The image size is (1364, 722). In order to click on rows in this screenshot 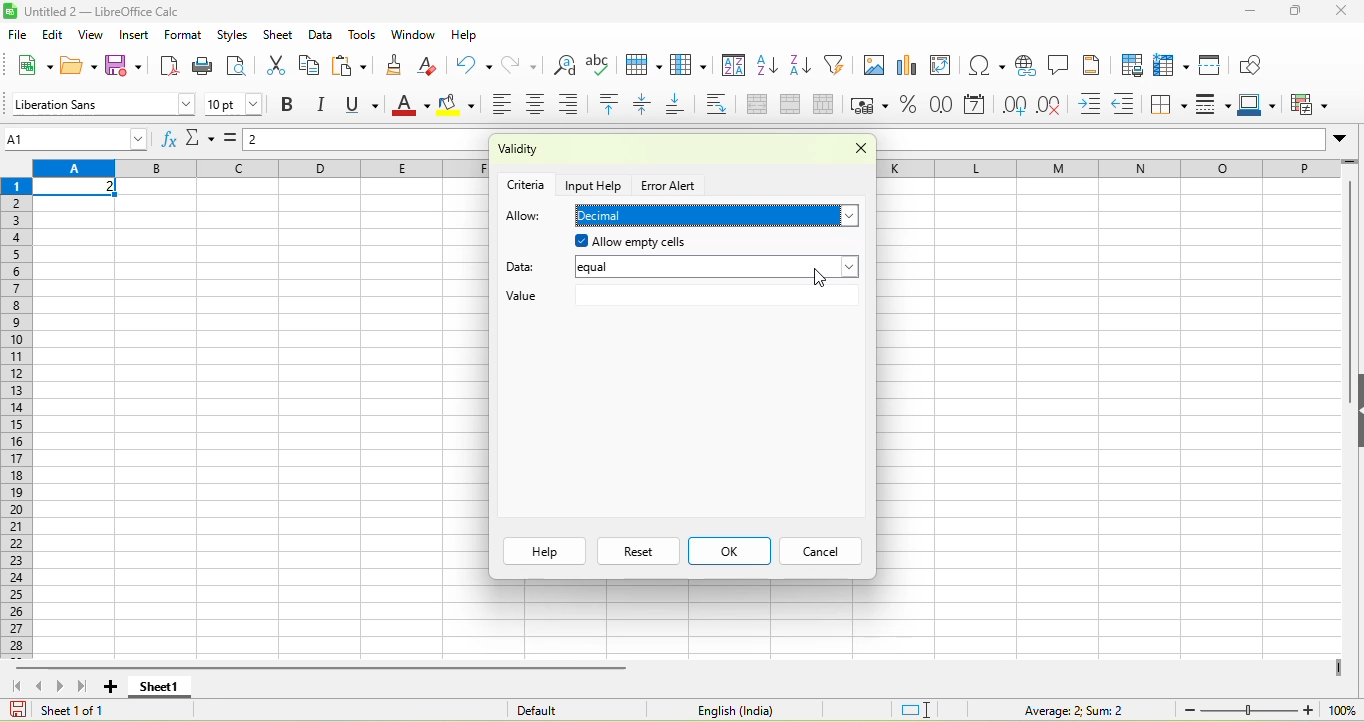, I will do `click(19, 417)`.